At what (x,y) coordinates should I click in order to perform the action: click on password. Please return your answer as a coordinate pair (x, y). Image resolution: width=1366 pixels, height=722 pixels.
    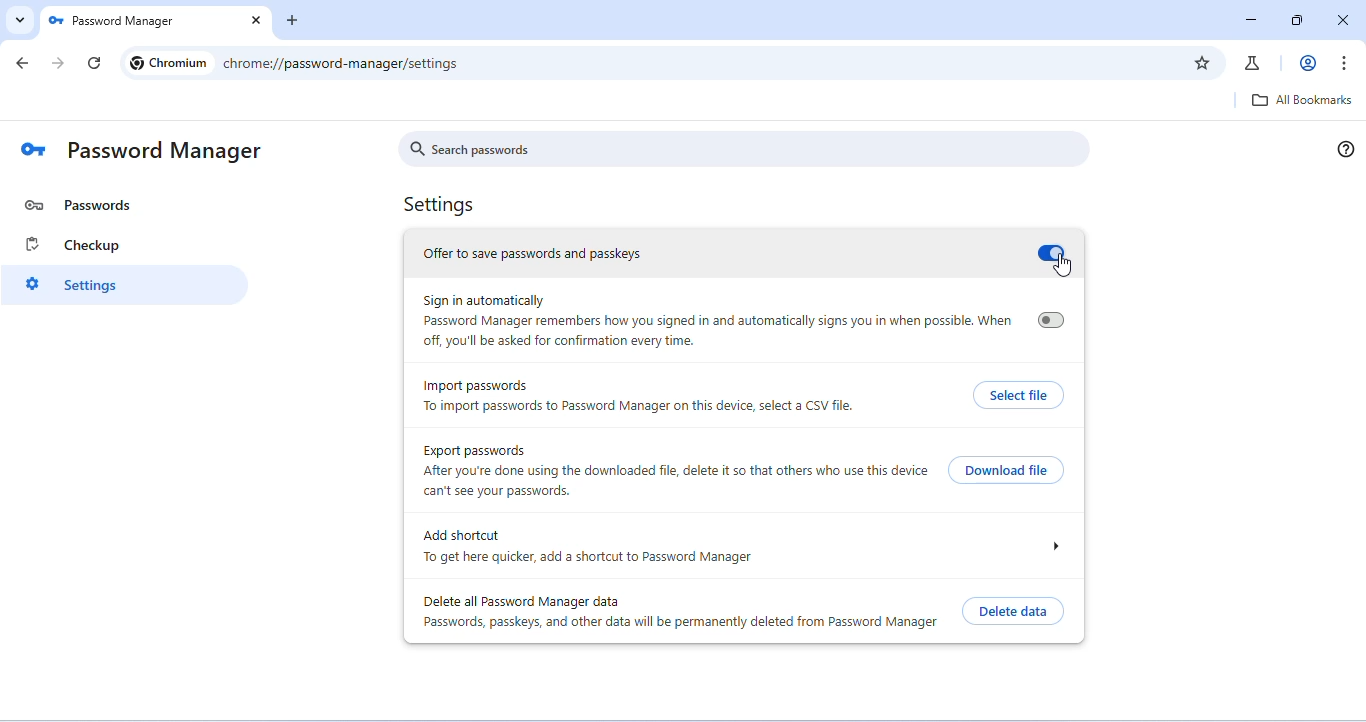
    Looking at the image, I should click on (126, 204).